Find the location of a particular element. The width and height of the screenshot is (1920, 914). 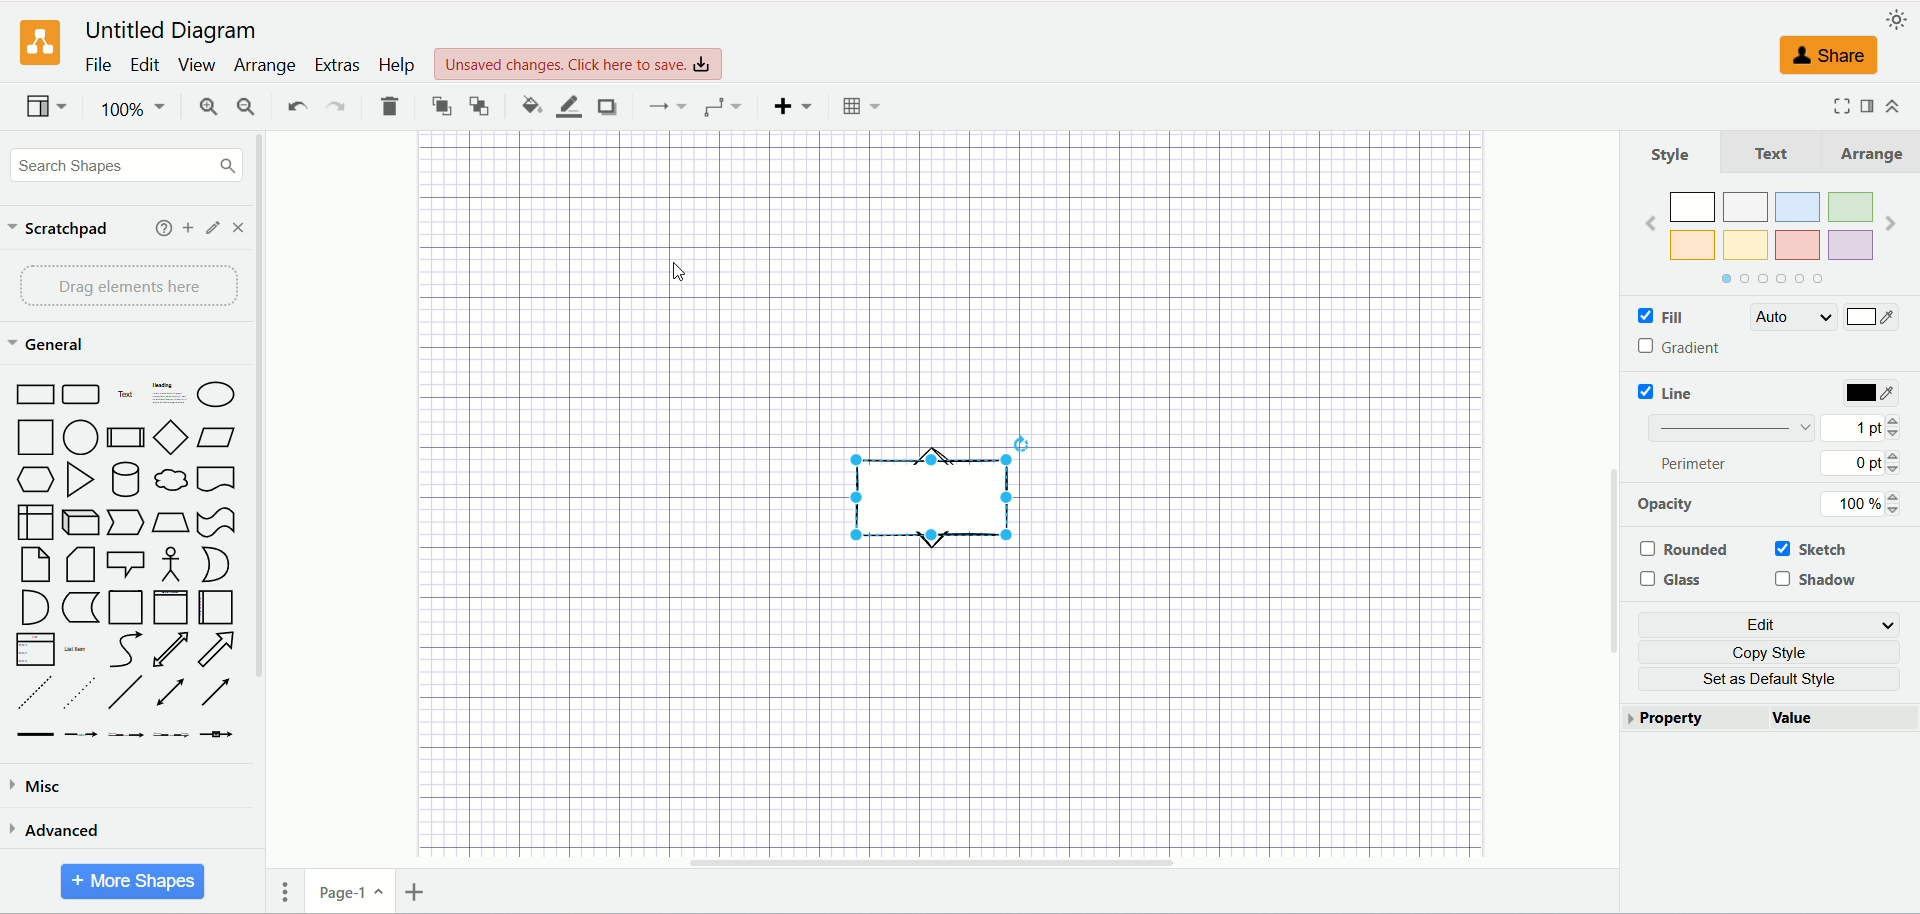

rounded is located at coordinates (1683, 550).